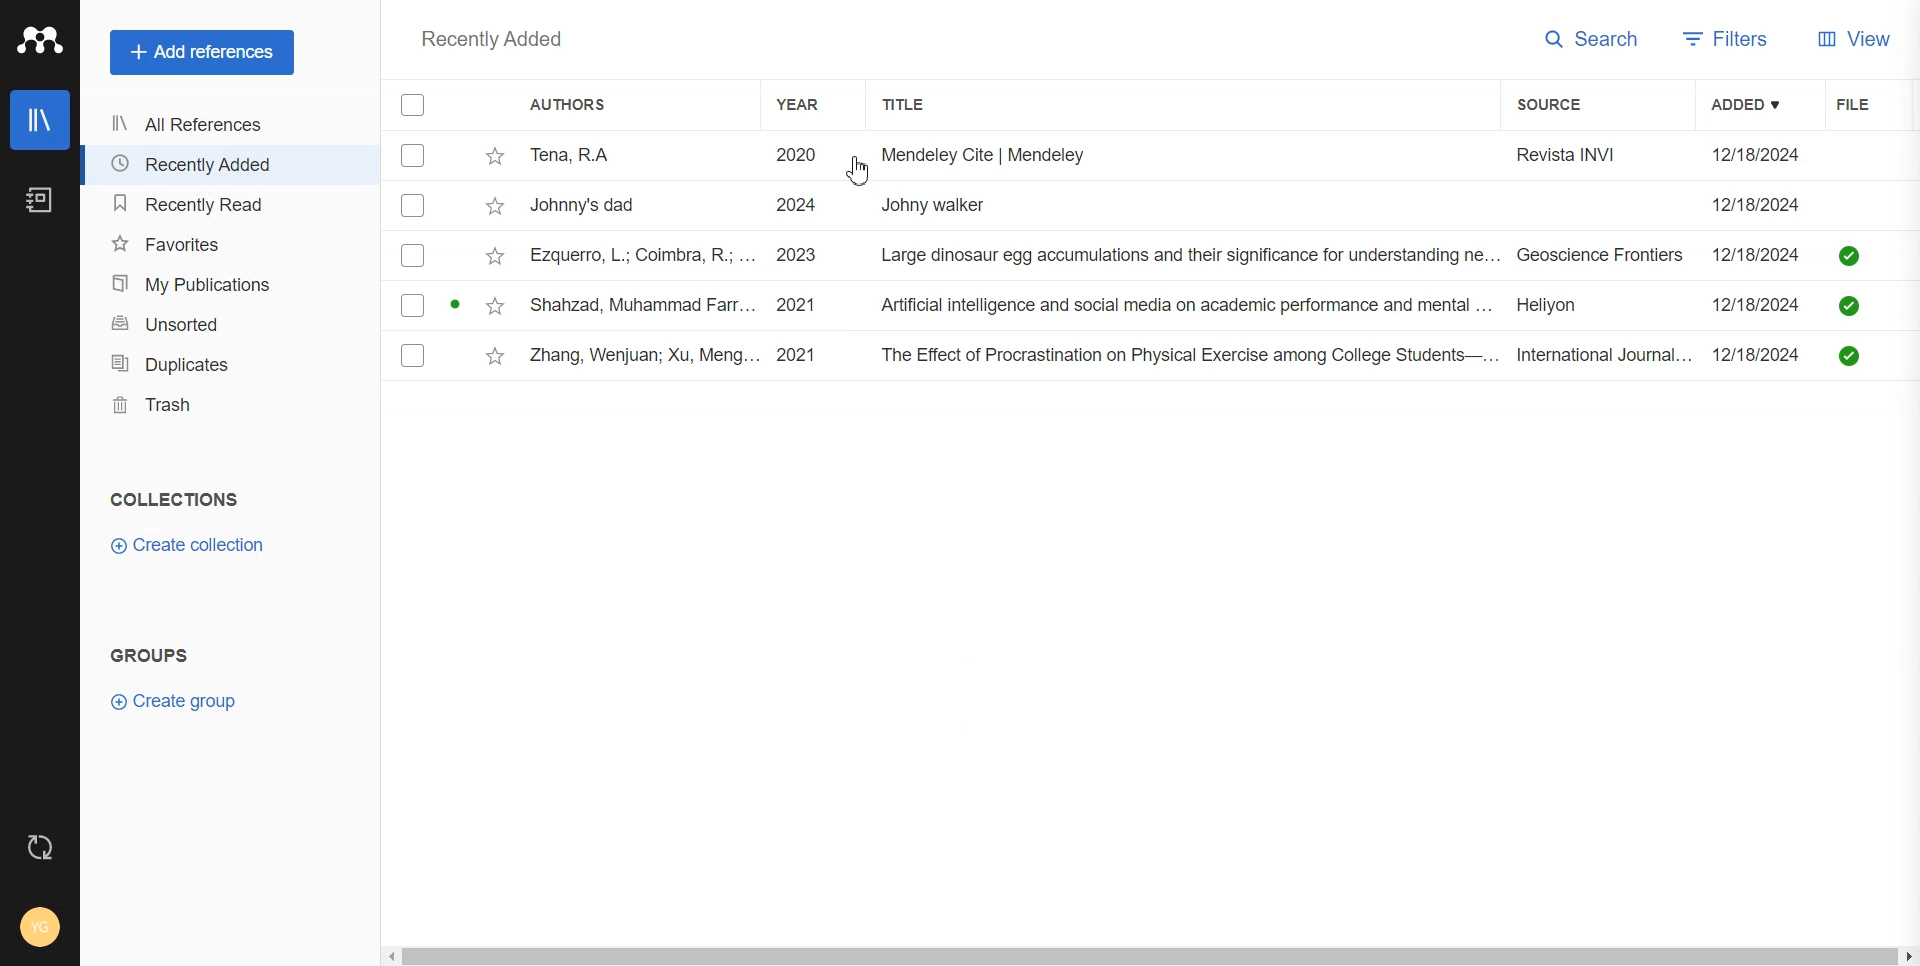 The width and height of the screenshot is (1920, 966). What do you see at coordinates (39, 41) in the screenshot?
I see `Logo` at bounding box center [39, 41].